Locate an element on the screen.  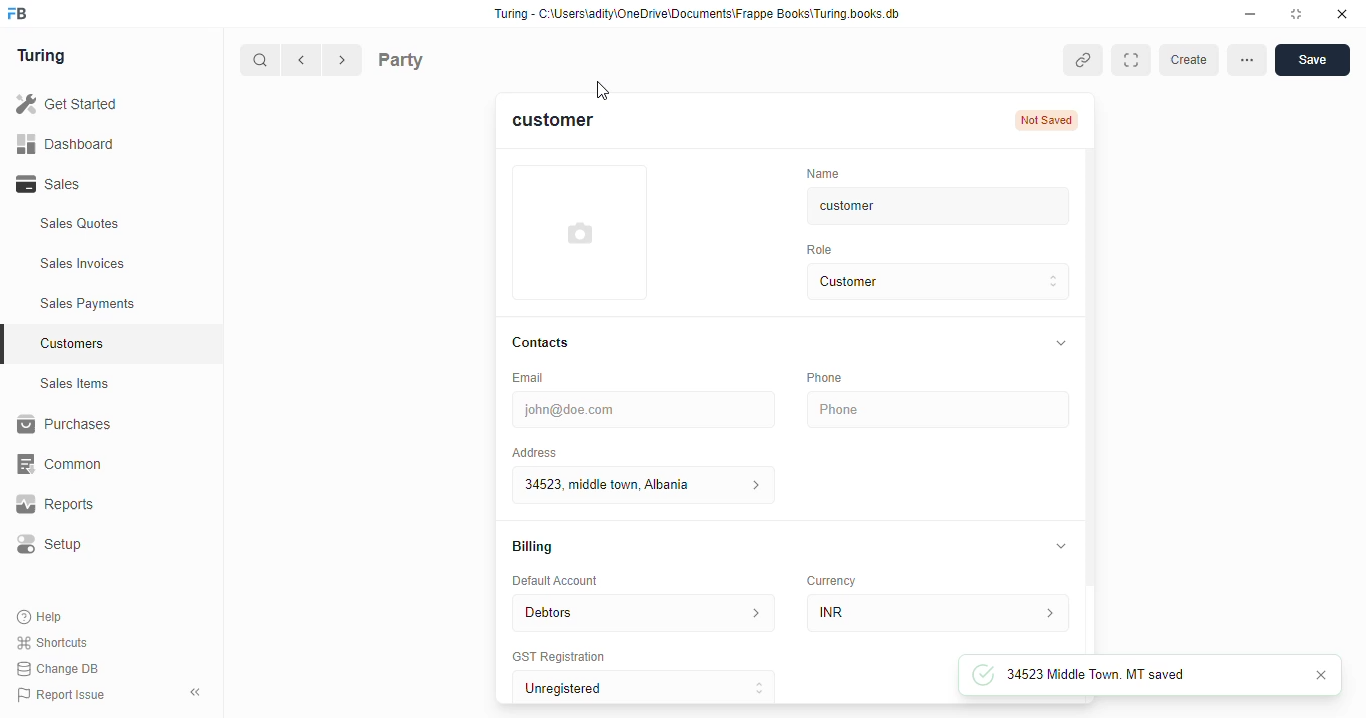
Expand is located at coordinates (1134, 60).